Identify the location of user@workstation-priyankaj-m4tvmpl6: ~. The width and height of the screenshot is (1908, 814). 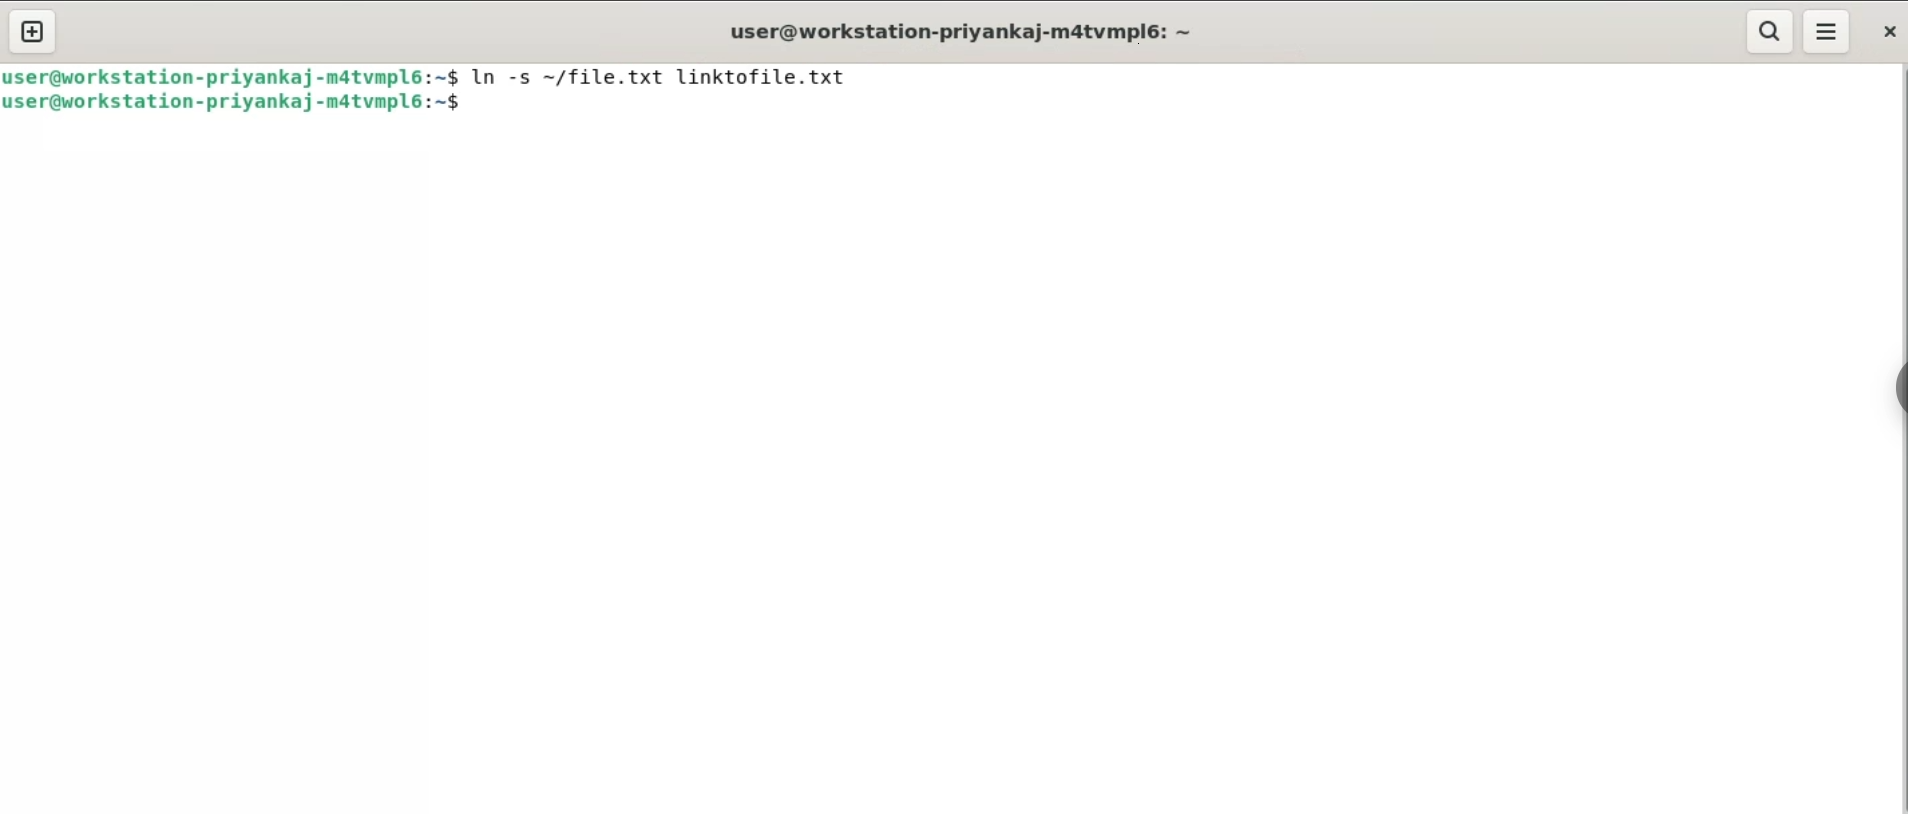
(965, 35).